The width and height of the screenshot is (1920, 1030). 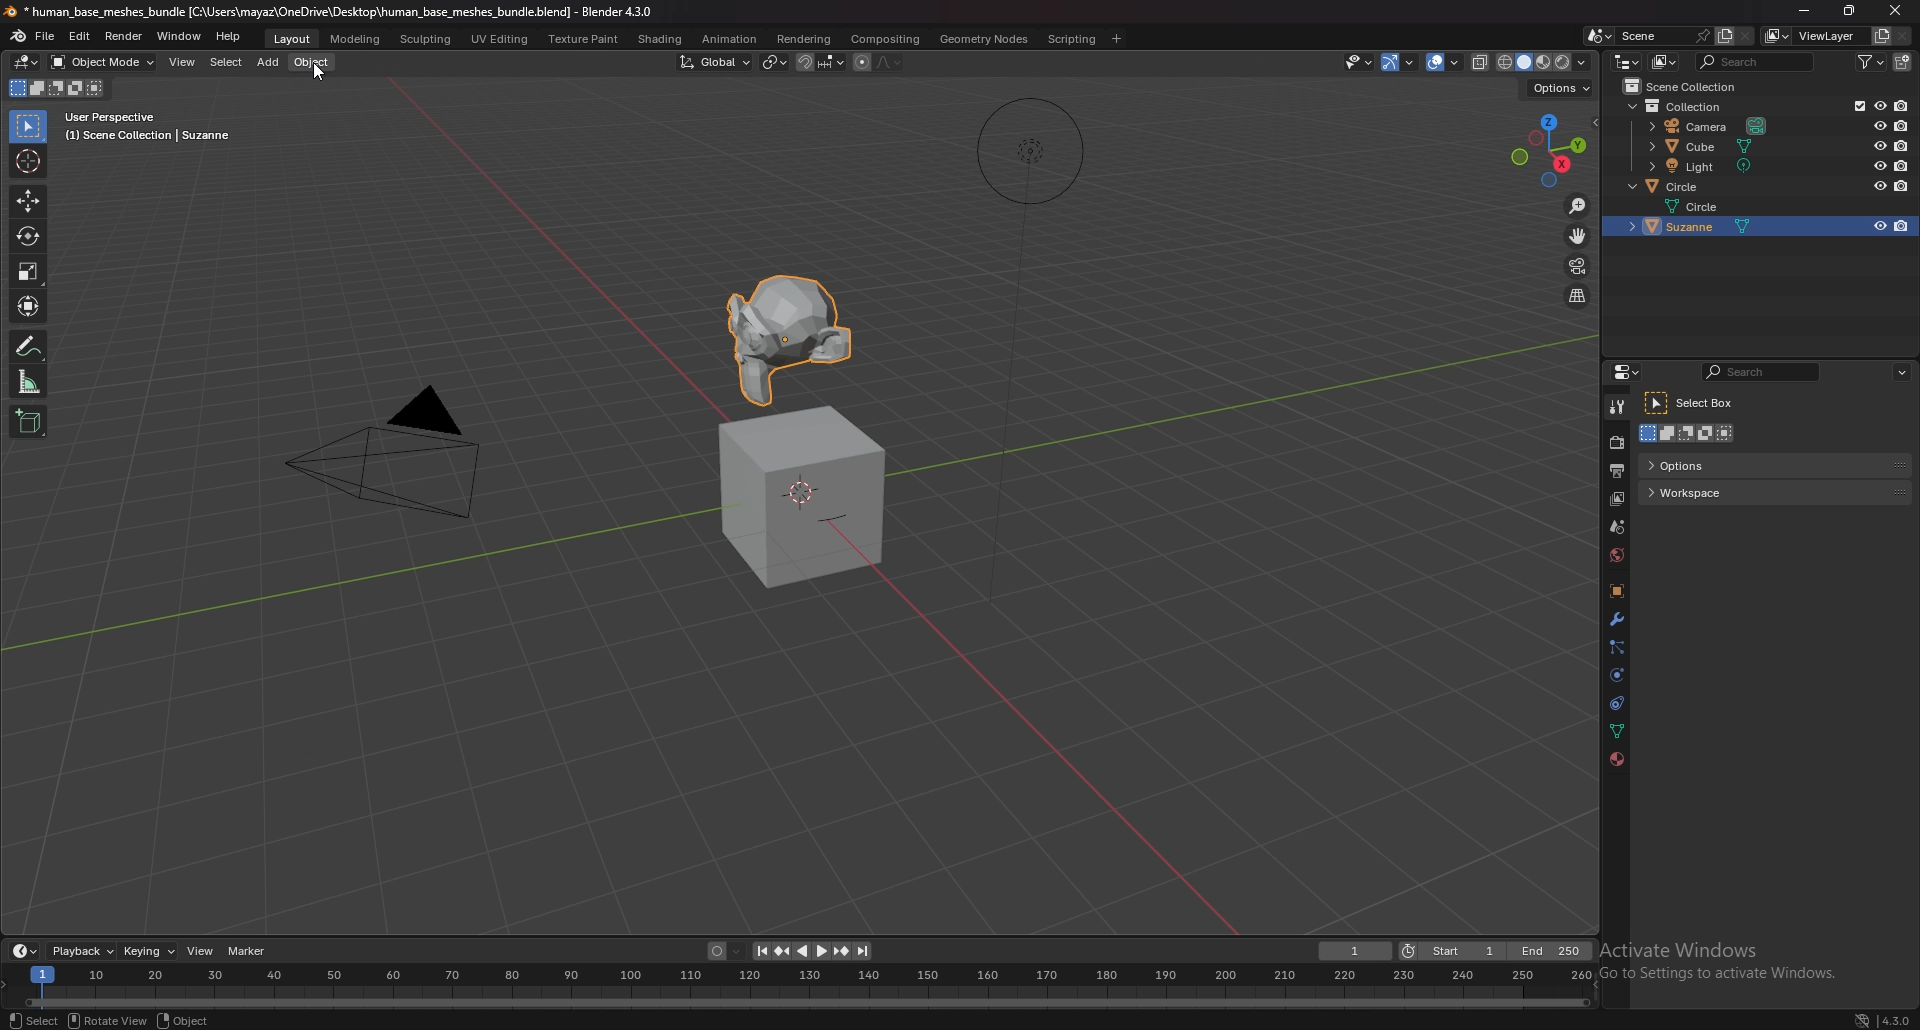 I want to click on render, so click(x=1616, y=442).